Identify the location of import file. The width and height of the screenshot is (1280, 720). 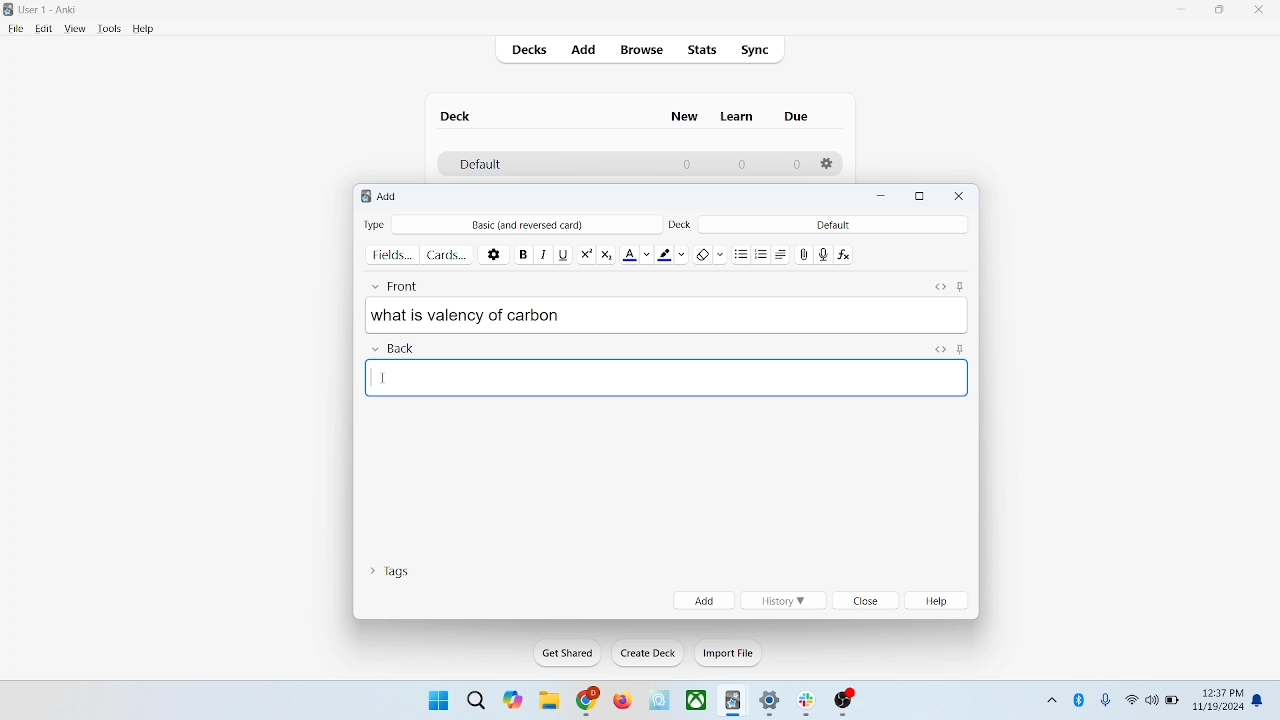
(729, 653).